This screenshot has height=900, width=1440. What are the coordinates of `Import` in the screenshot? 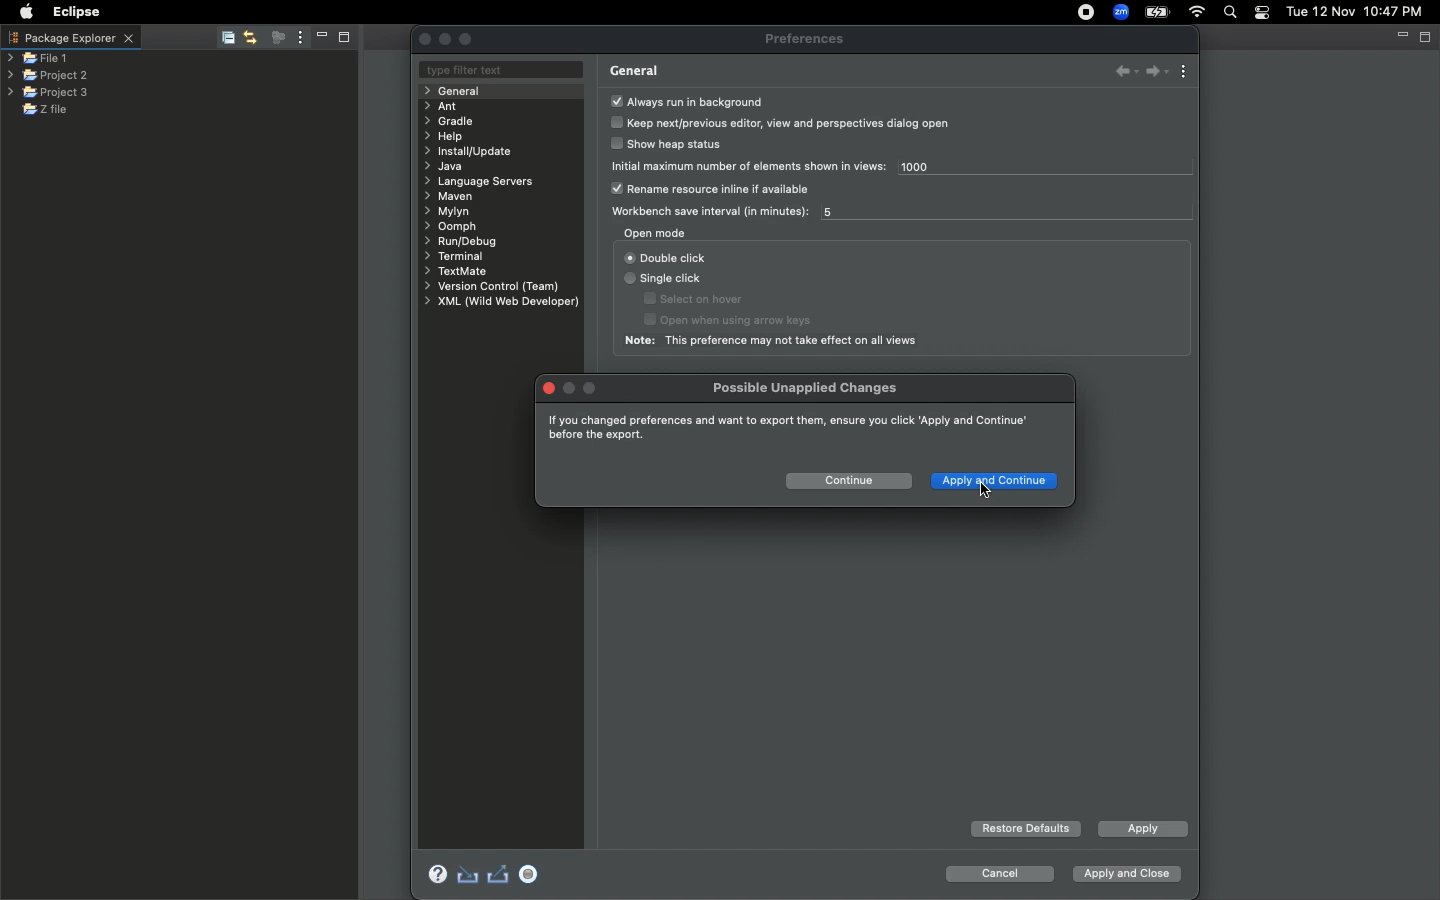 It's located at (468, 874).